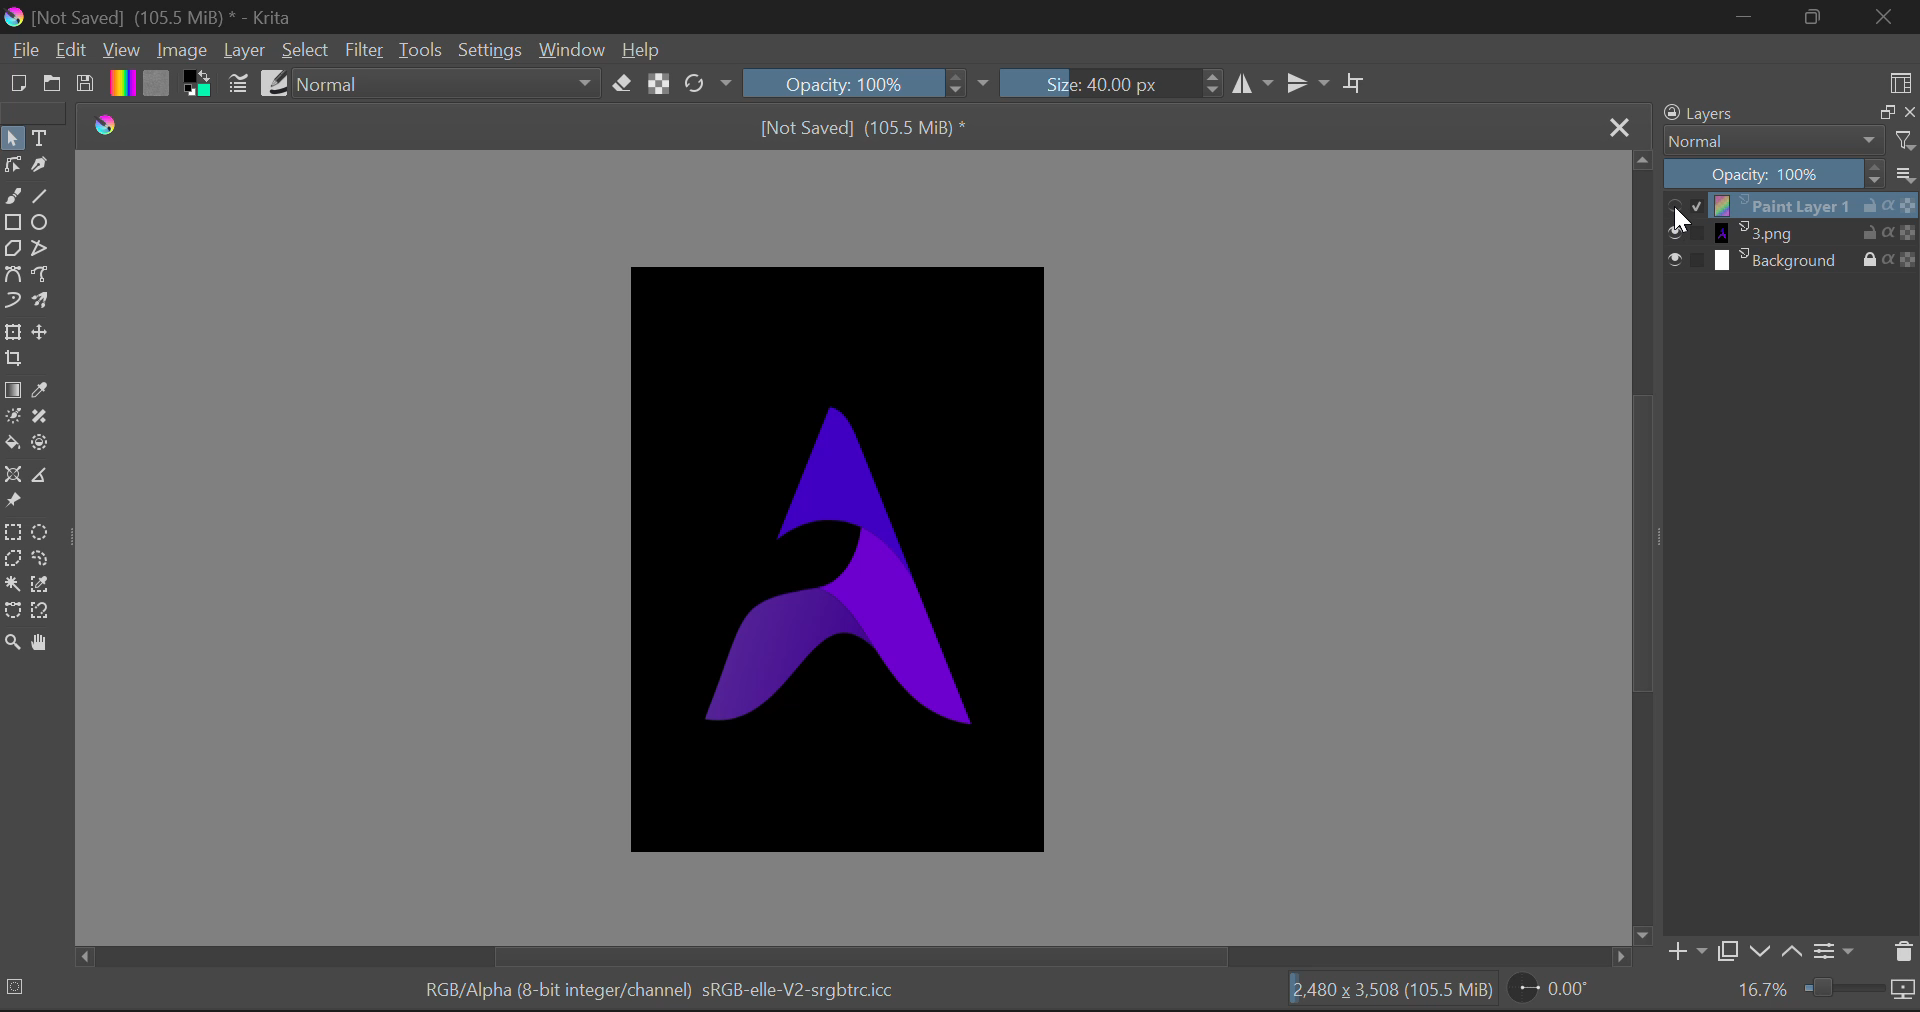 This screenshot has height=1012, width=1920. Describe the element at coordinates (14, 390) in the screenshot. I see `Gradient Fill` at that location.